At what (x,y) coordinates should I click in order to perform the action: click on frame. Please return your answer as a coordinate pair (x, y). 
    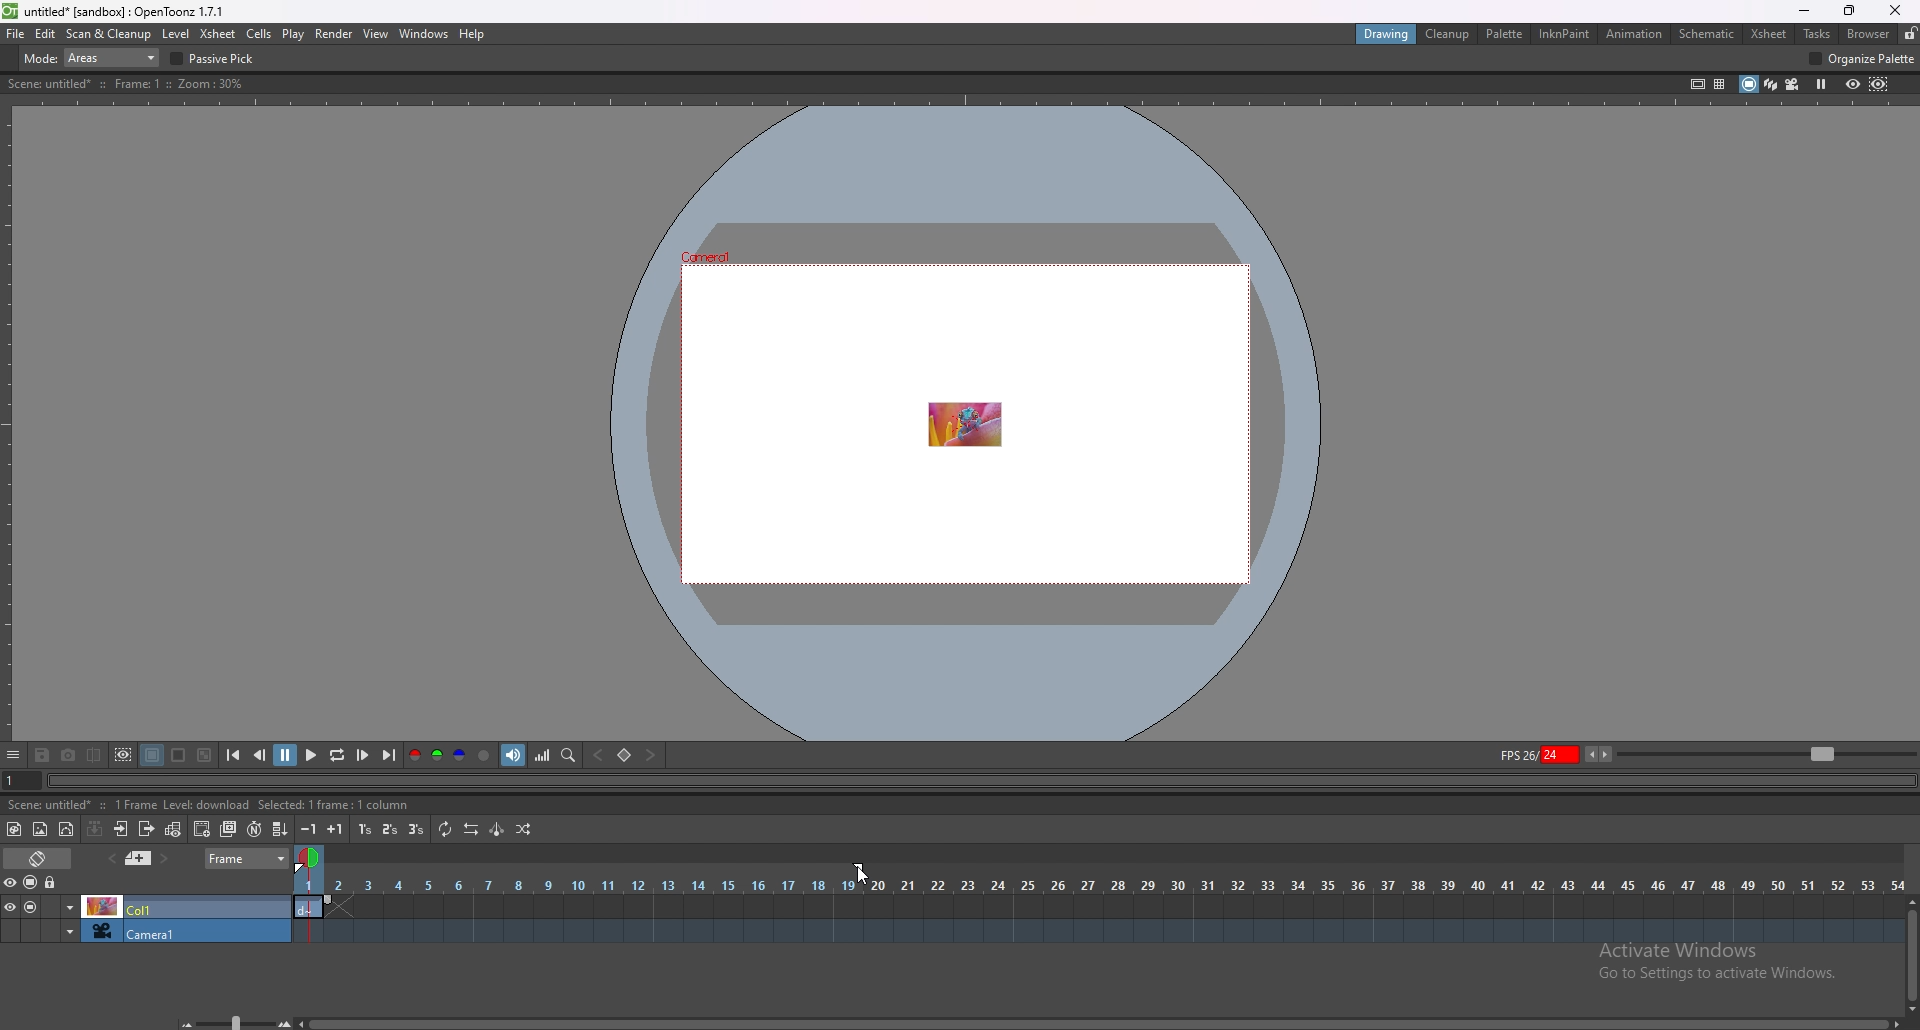
    Looking at the image, I should click on (247, 858).